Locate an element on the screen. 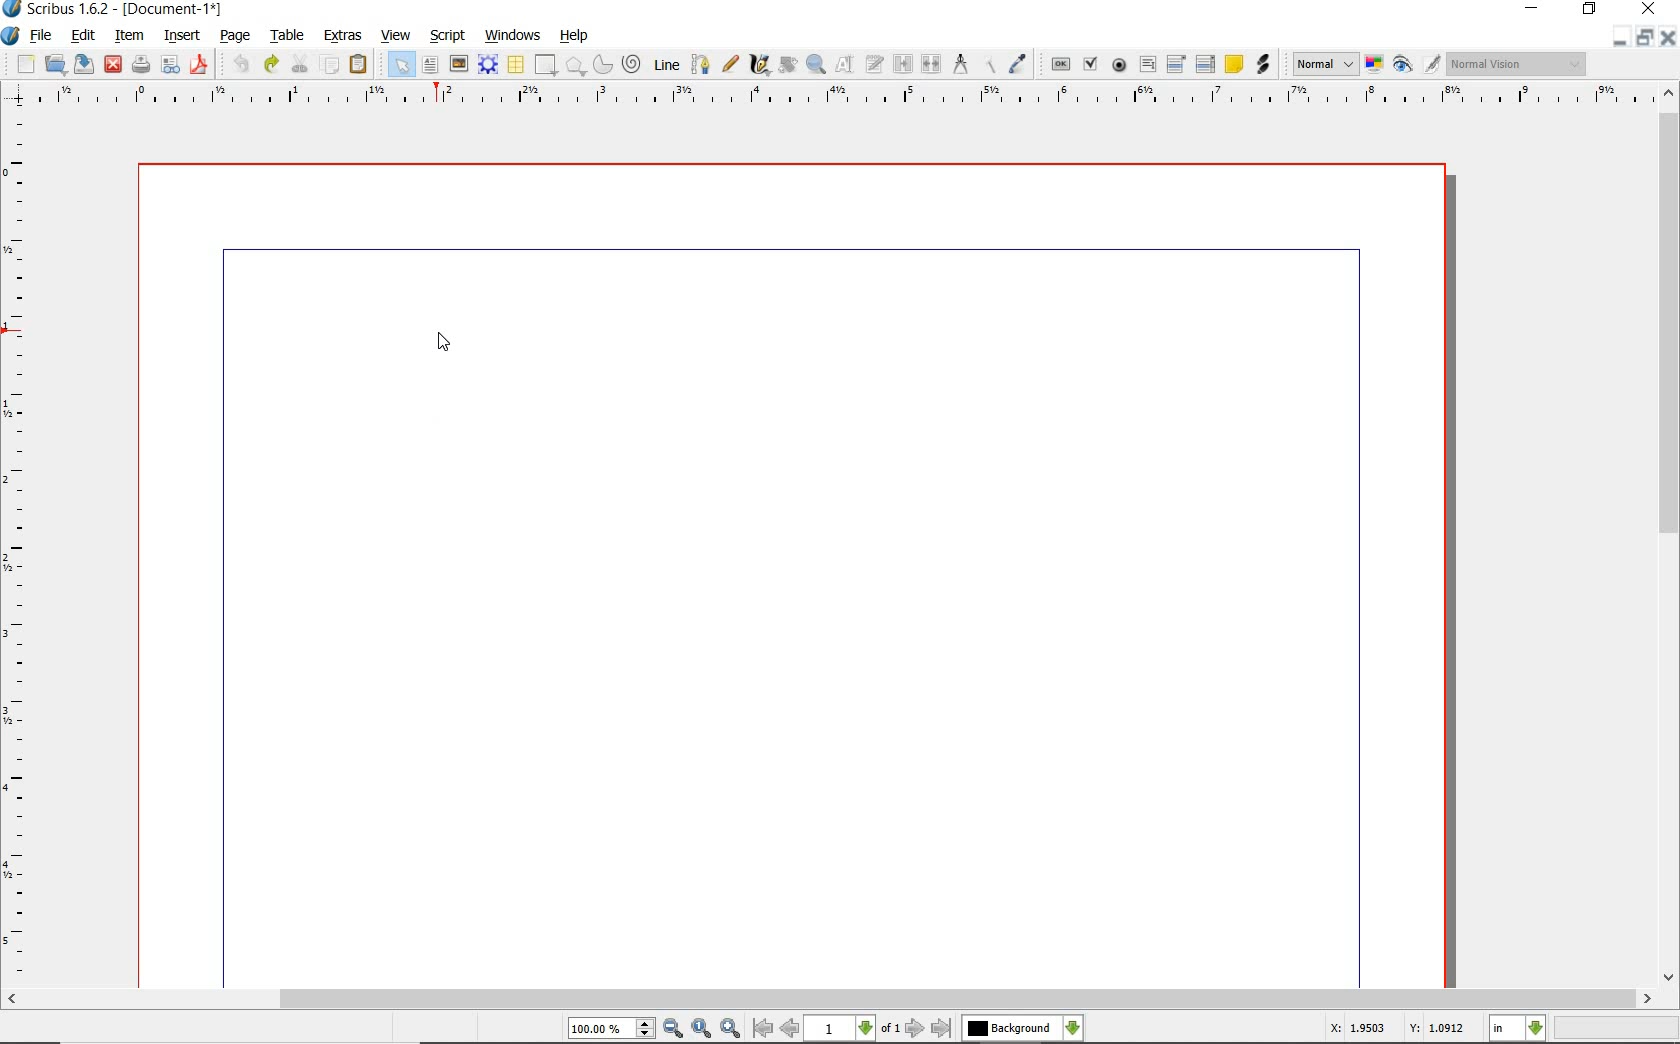 The width and height of the screenshot is (1680, 1044). spiral is located at coordinates (633, 65).